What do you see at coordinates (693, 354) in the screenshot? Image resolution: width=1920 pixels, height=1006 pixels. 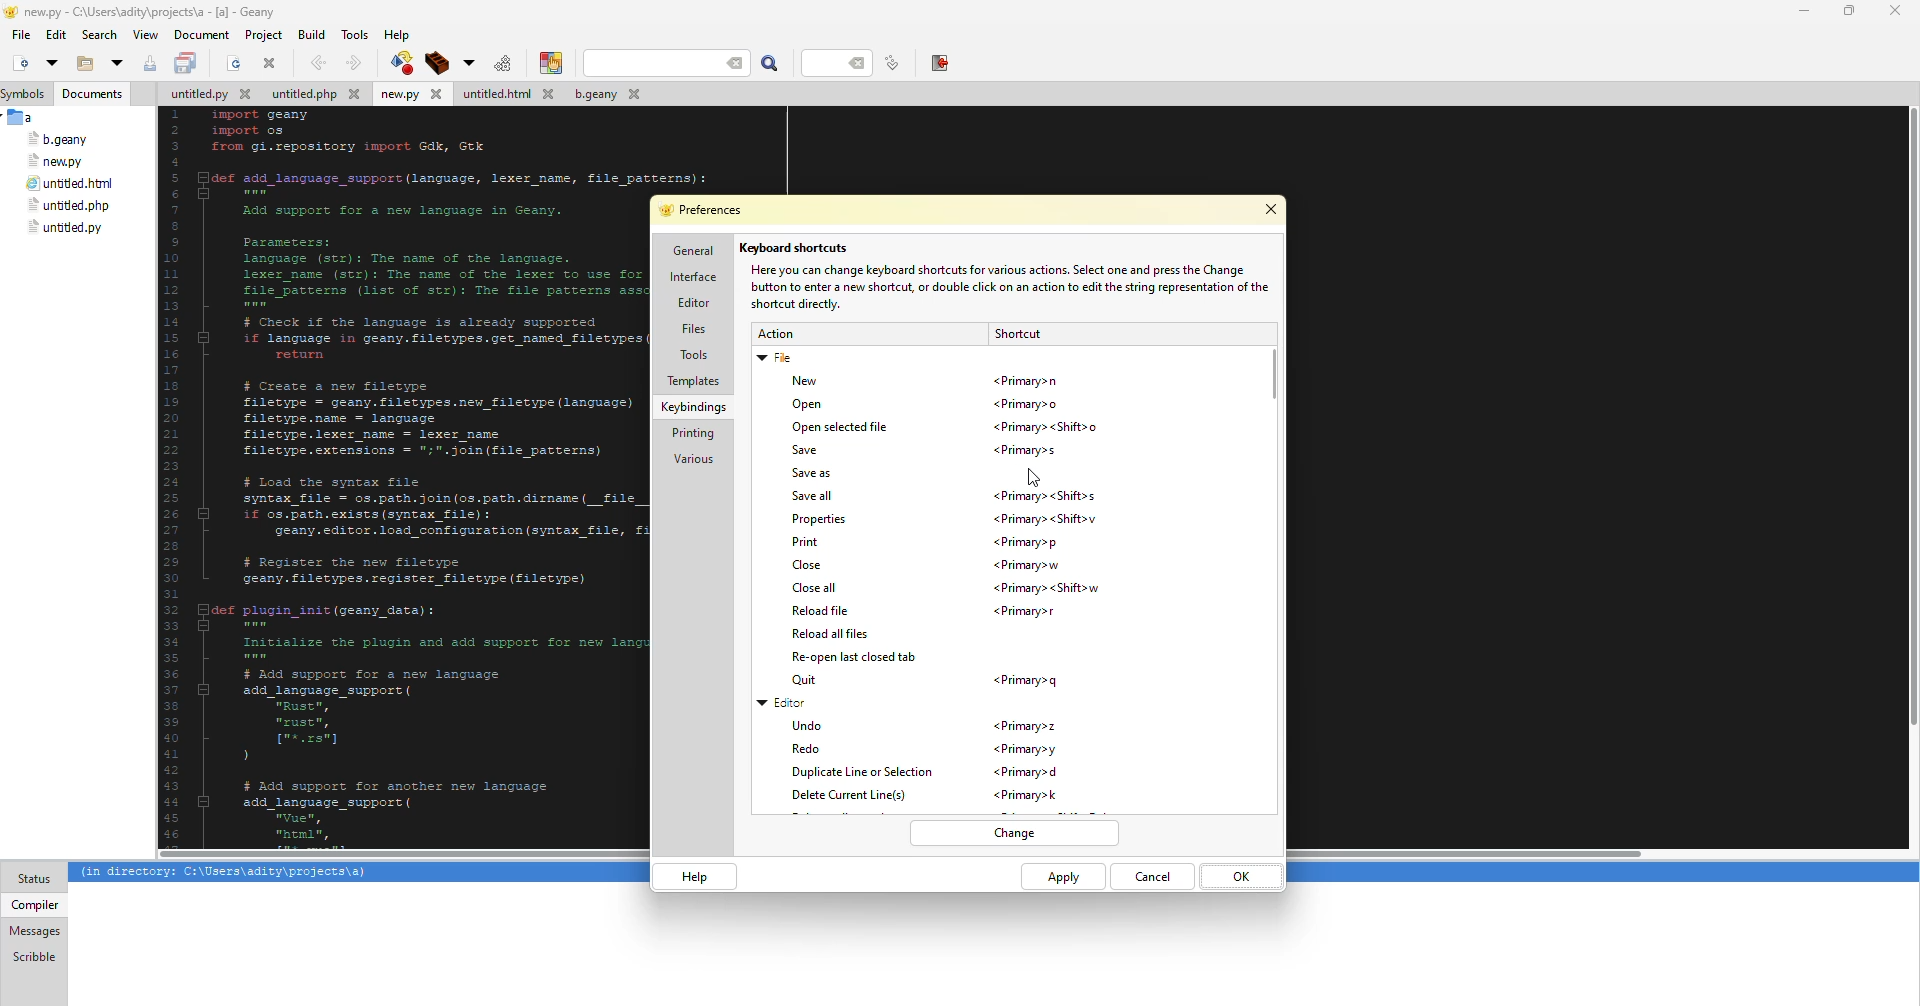 I see `tools` at bounding box center [693, 354].